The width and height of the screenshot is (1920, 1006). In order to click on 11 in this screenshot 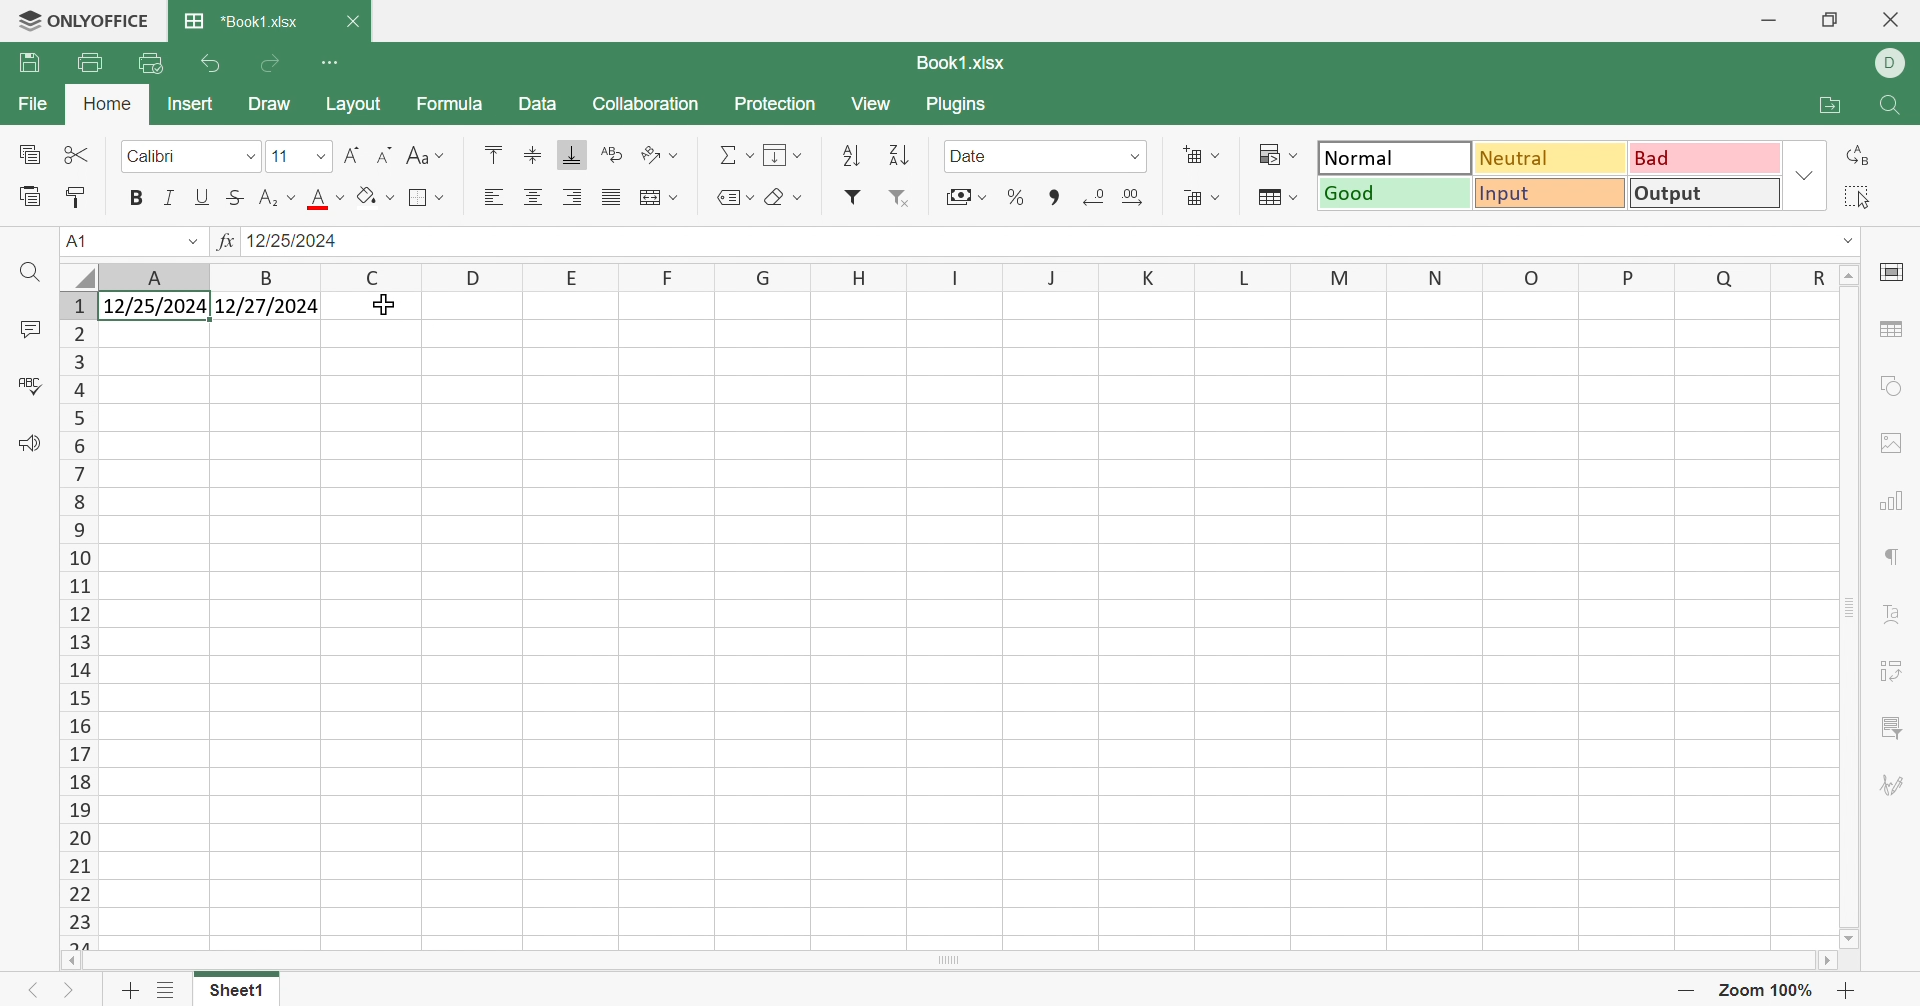, I will do `click(279, 156)`.